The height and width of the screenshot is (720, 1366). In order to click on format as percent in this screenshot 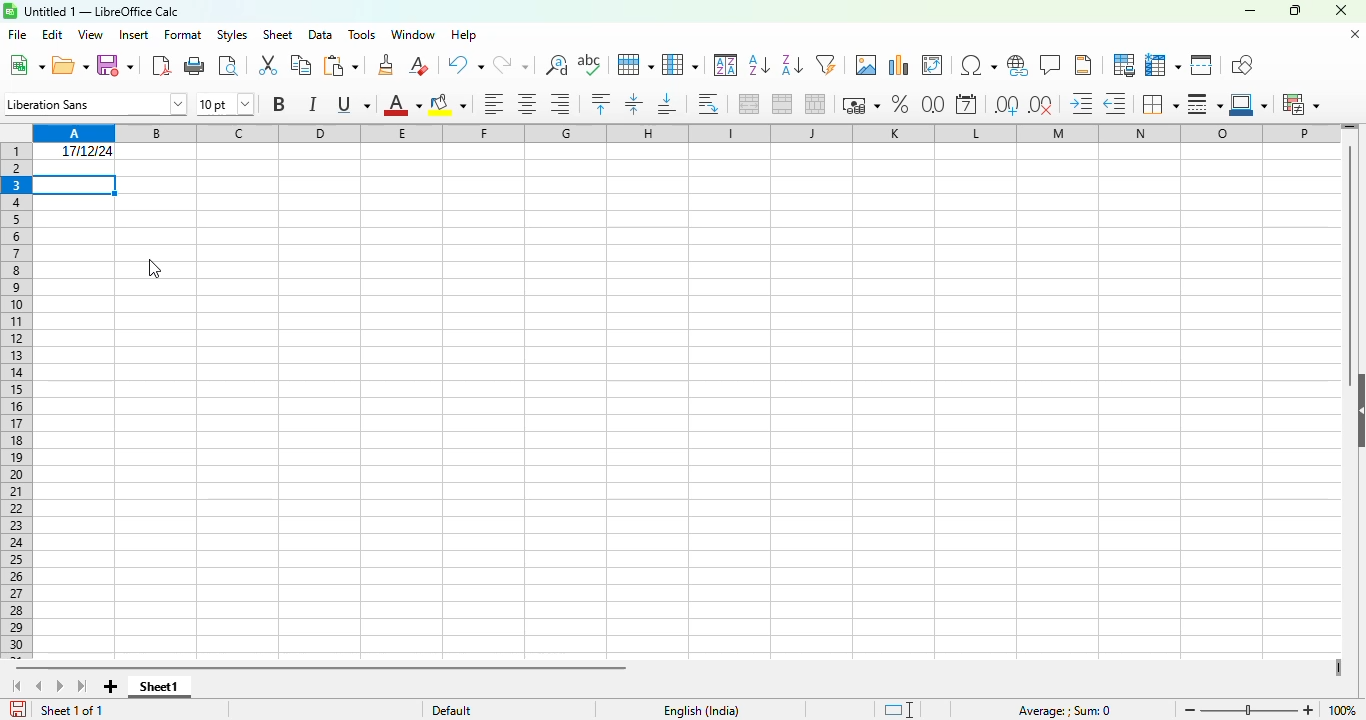, I will do `click(900, 104)`.